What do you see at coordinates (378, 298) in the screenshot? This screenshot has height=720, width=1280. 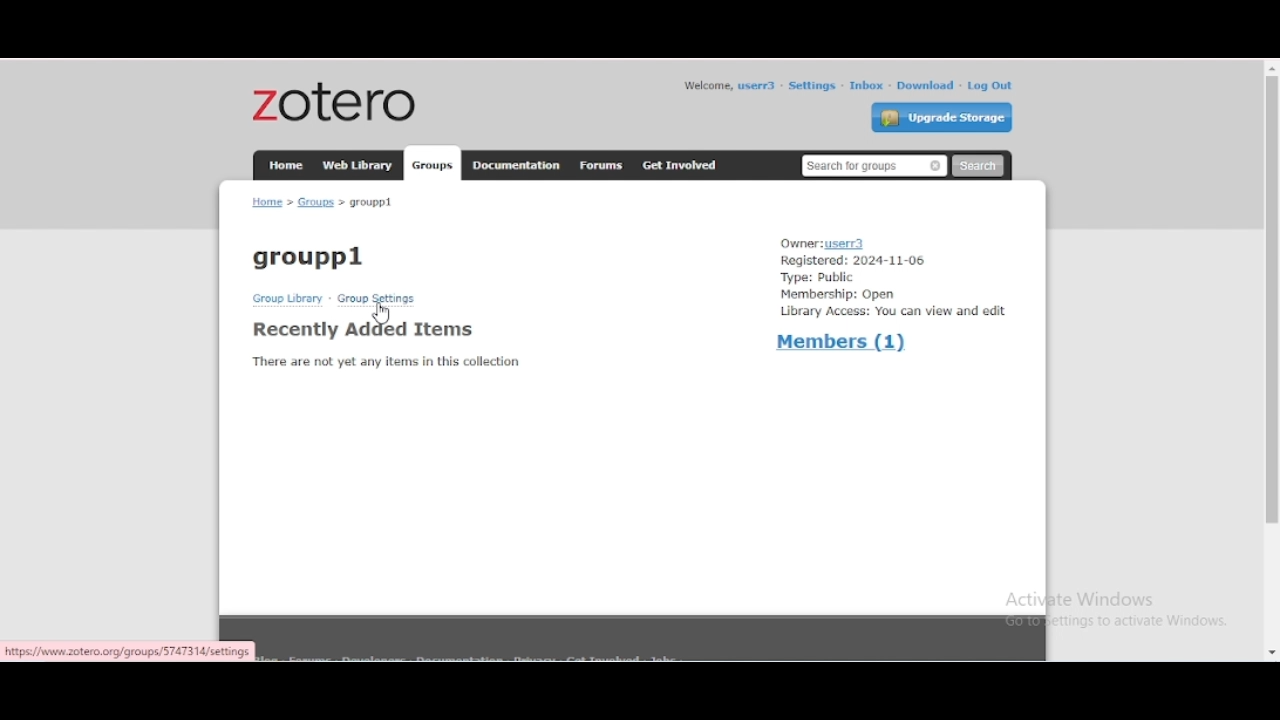 I see `group settings` at bounding box center [378, 298].